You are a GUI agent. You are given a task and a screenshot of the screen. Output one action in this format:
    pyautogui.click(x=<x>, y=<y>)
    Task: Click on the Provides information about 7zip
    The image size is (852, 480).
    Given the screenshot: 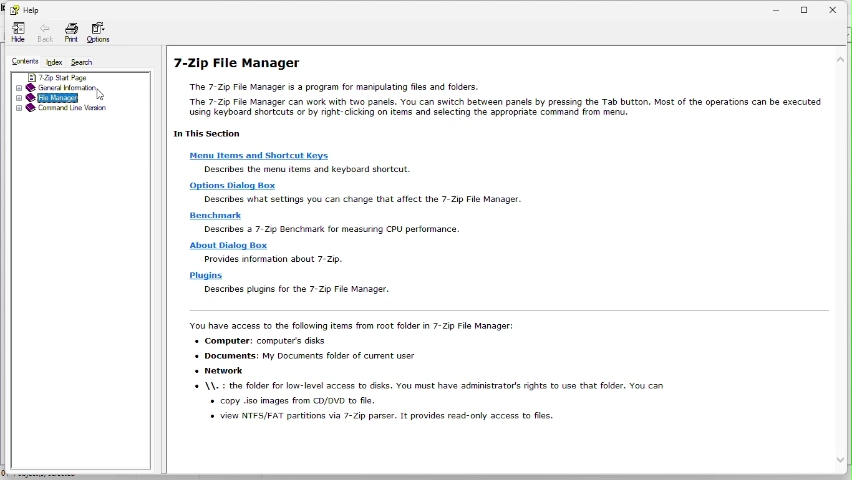 What is the action you would take?
    pyautogui.click(x=282, y=259)
    